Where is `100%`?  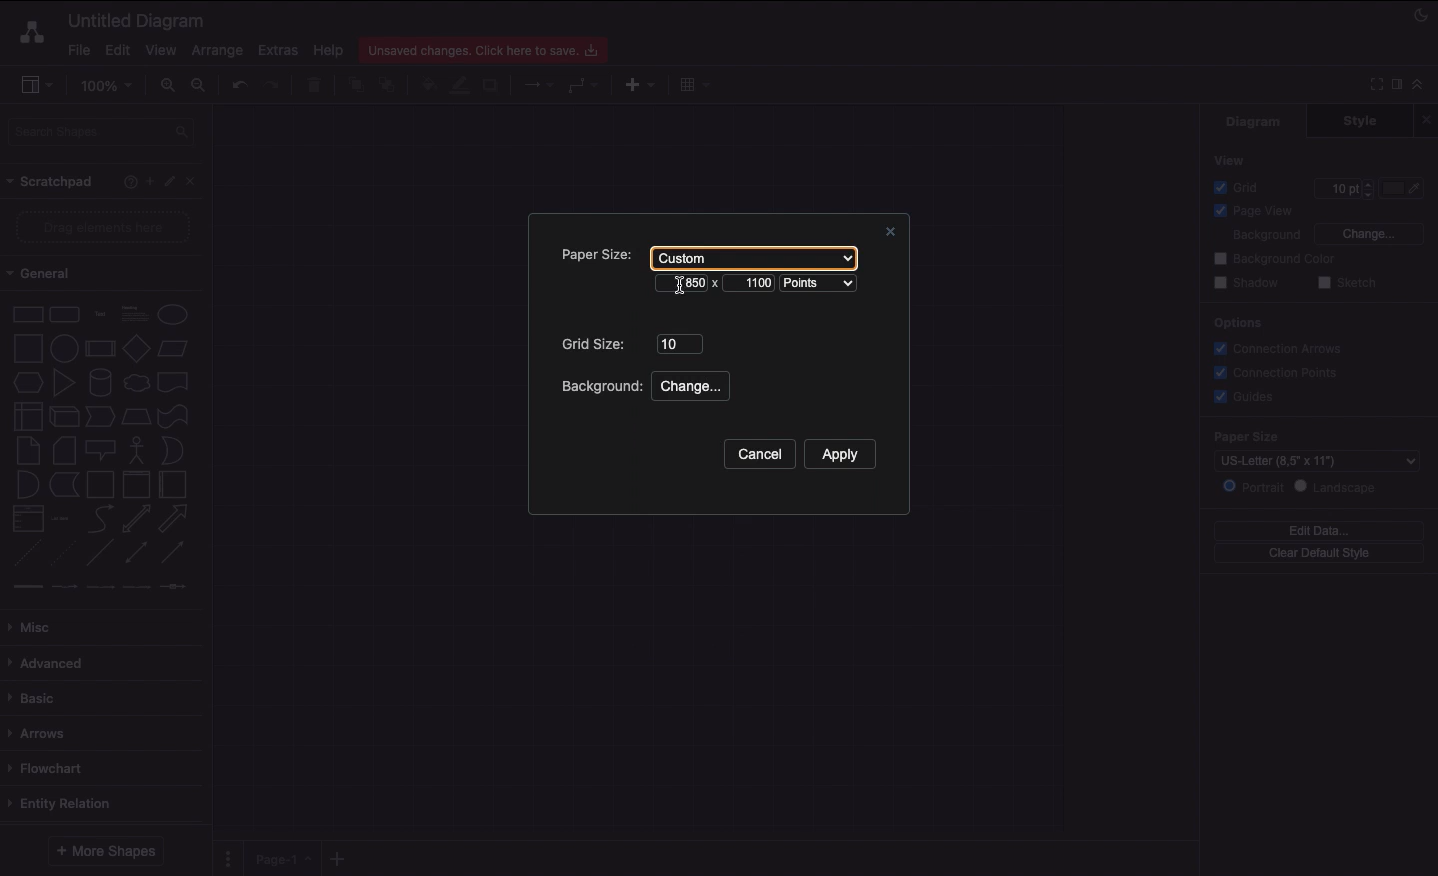 100% is located at coordinates (109, 86).